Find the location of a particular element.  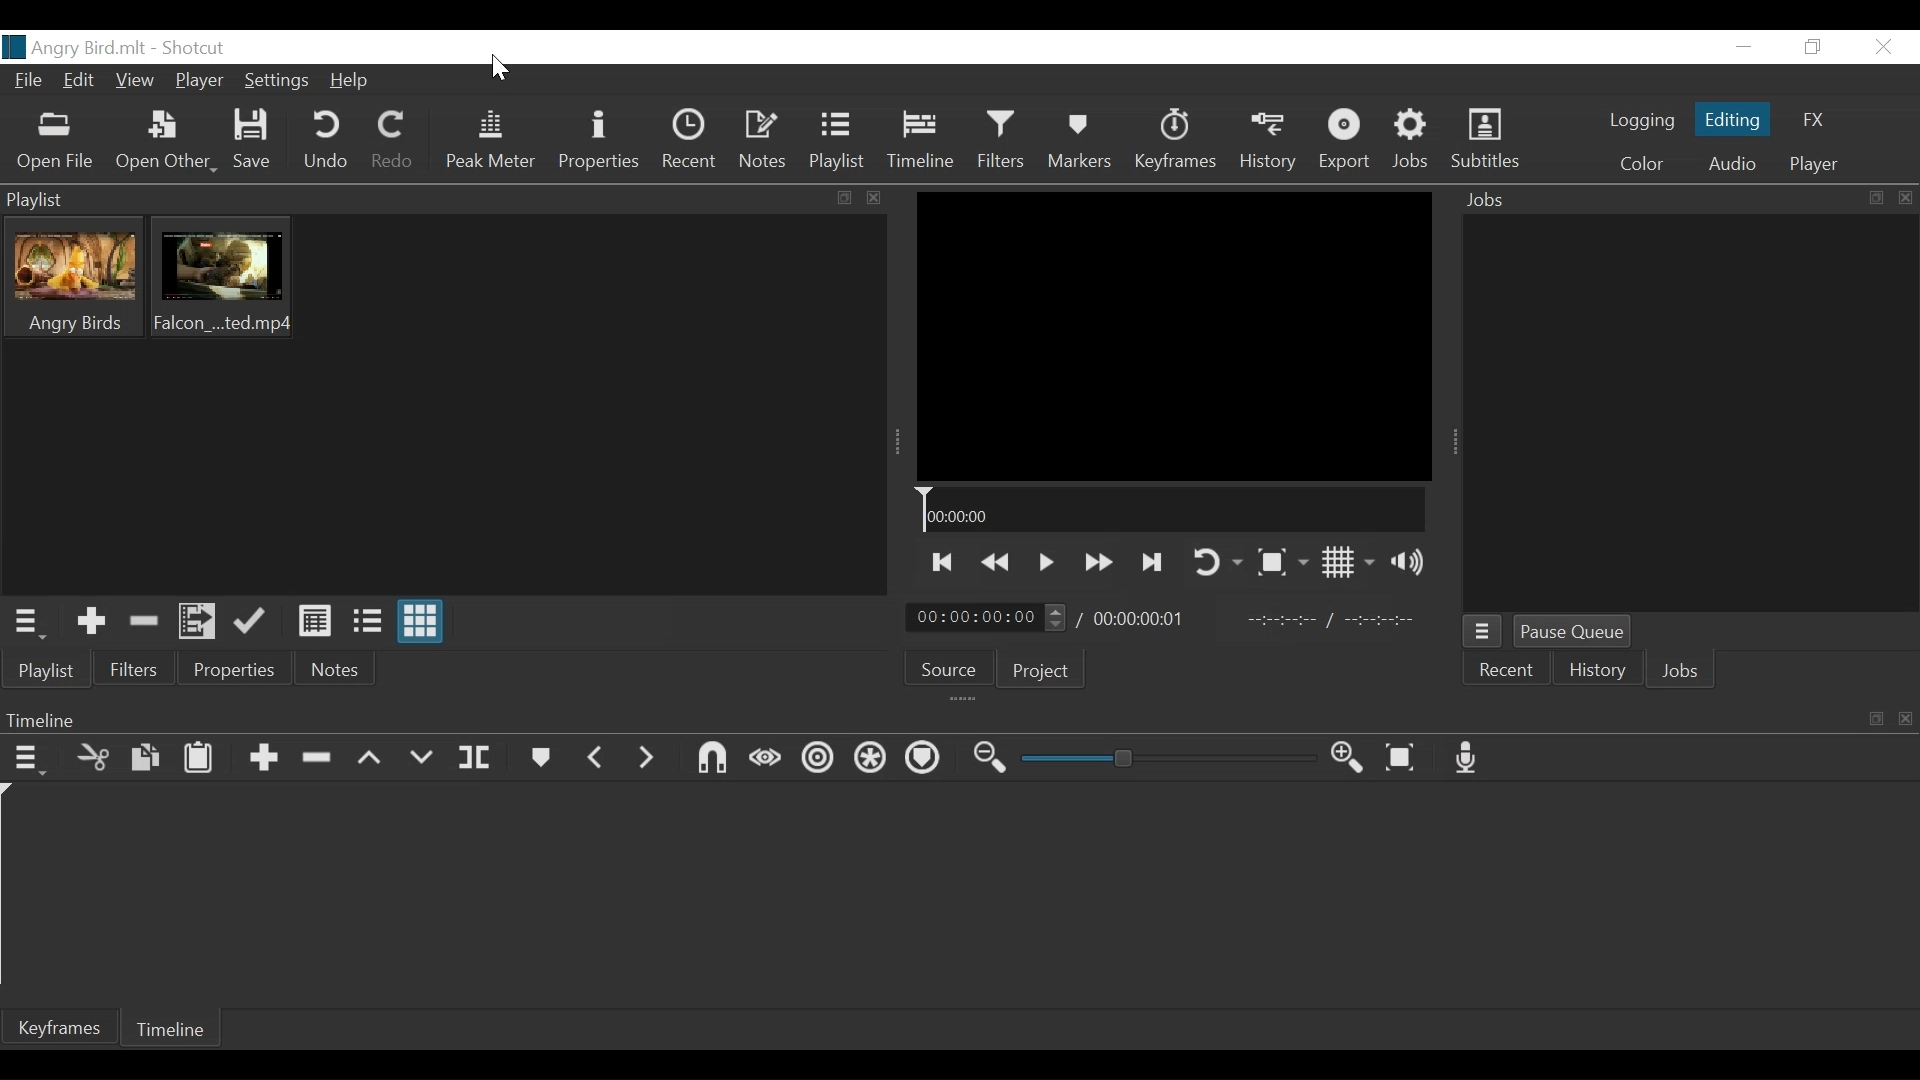

Properties is located at coordinates (598, 140).